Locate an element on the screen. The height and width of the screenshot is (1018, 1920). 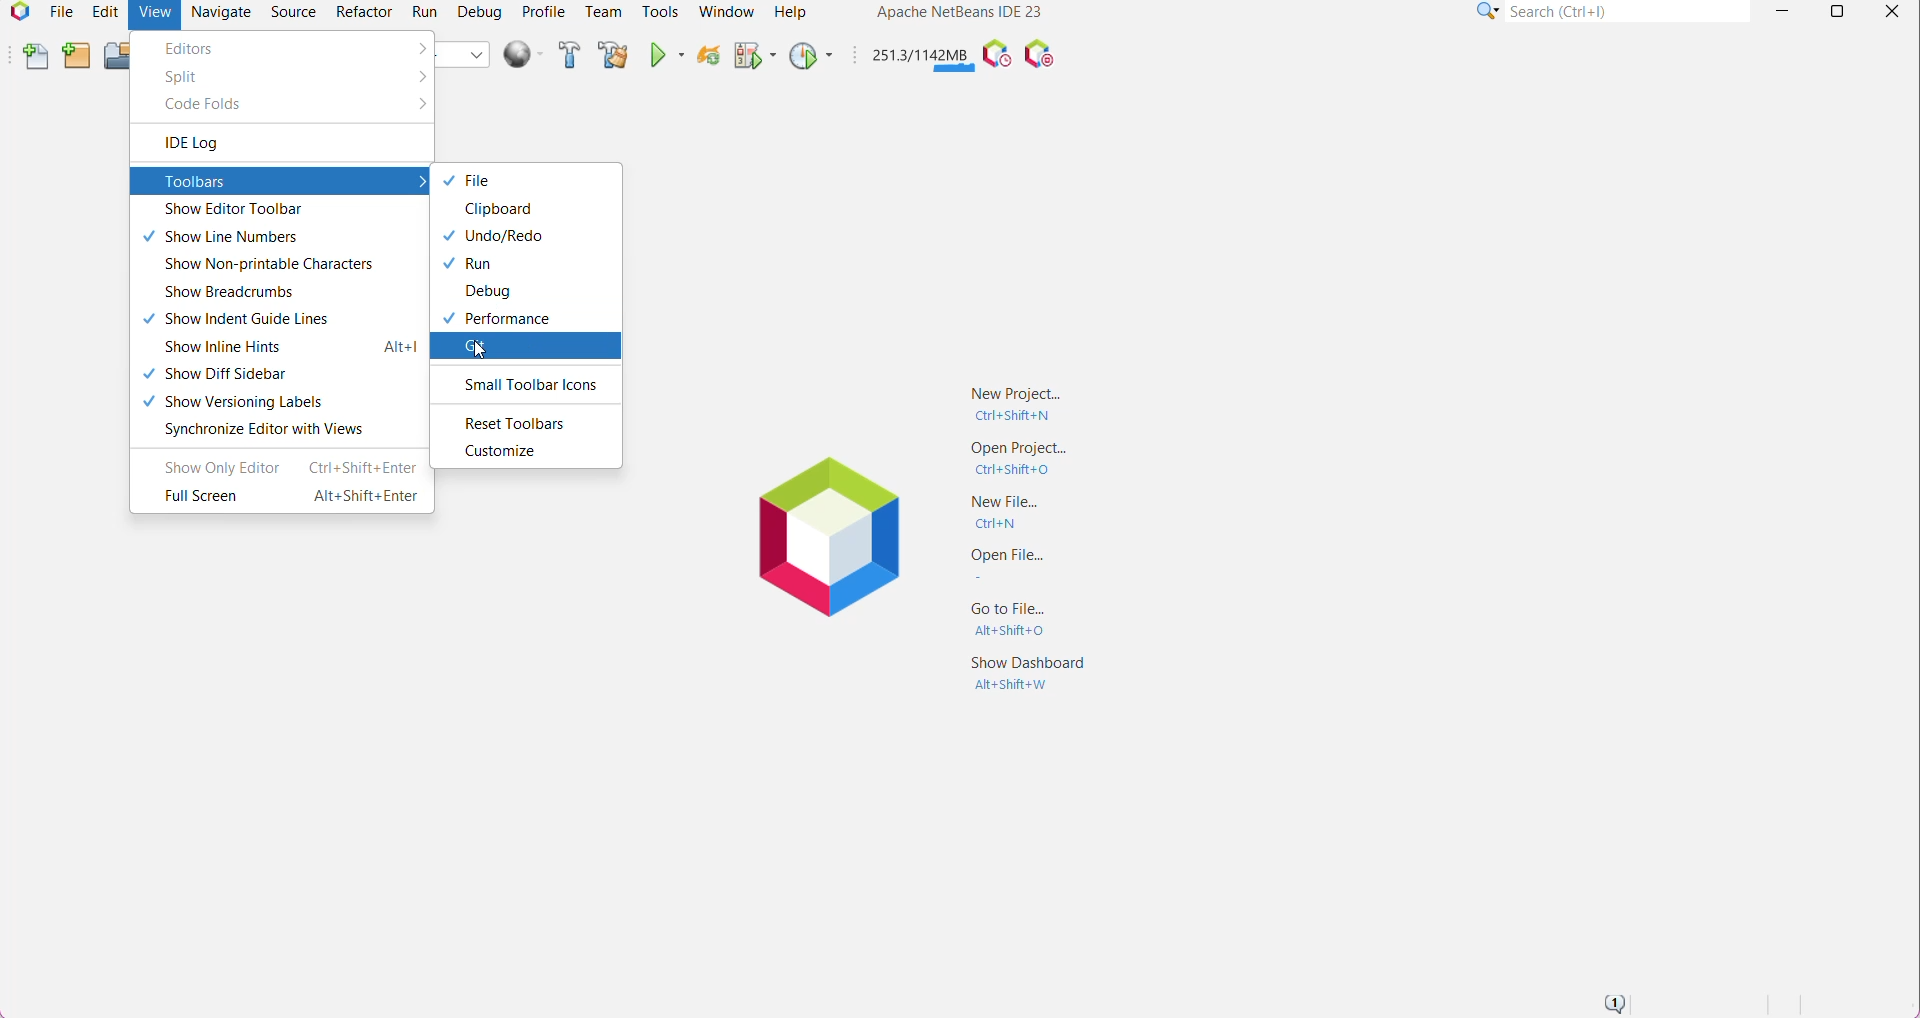
Navigate is located at coordinates (224, 12).